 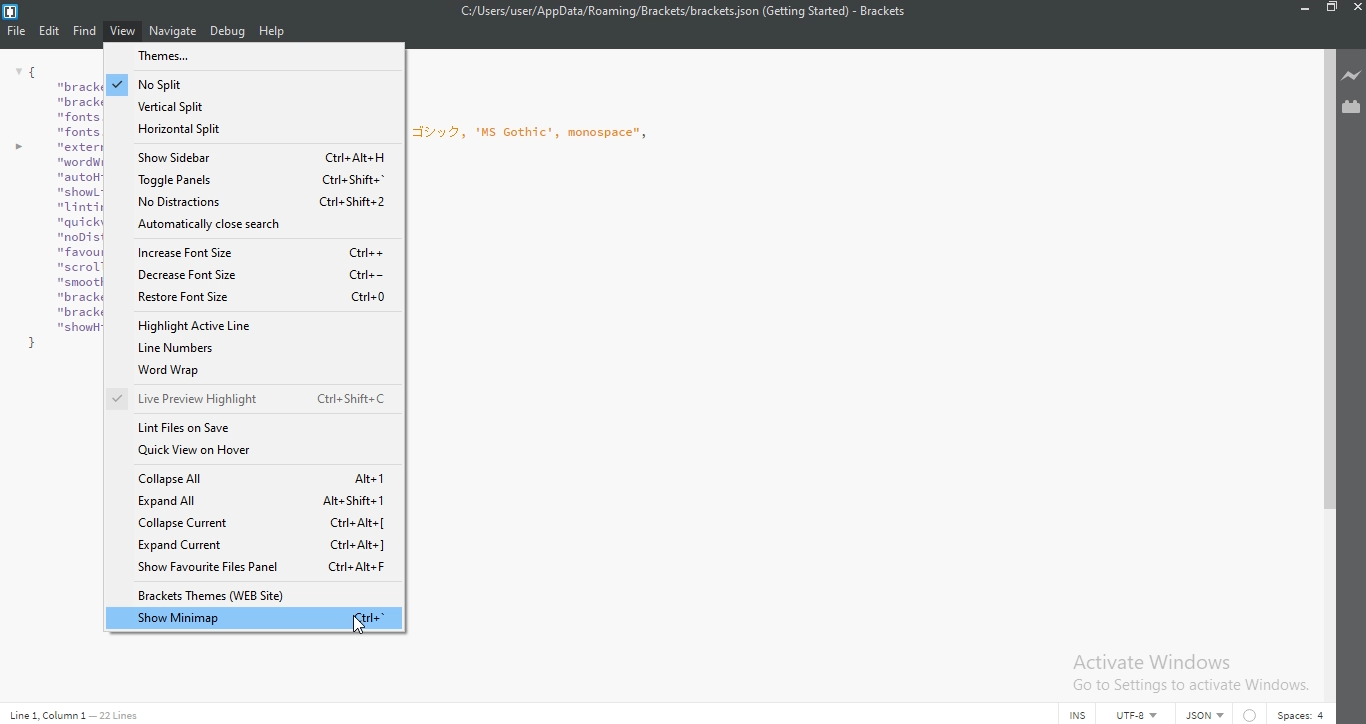 I want to click on Expand all, so click(x=246, y=503).